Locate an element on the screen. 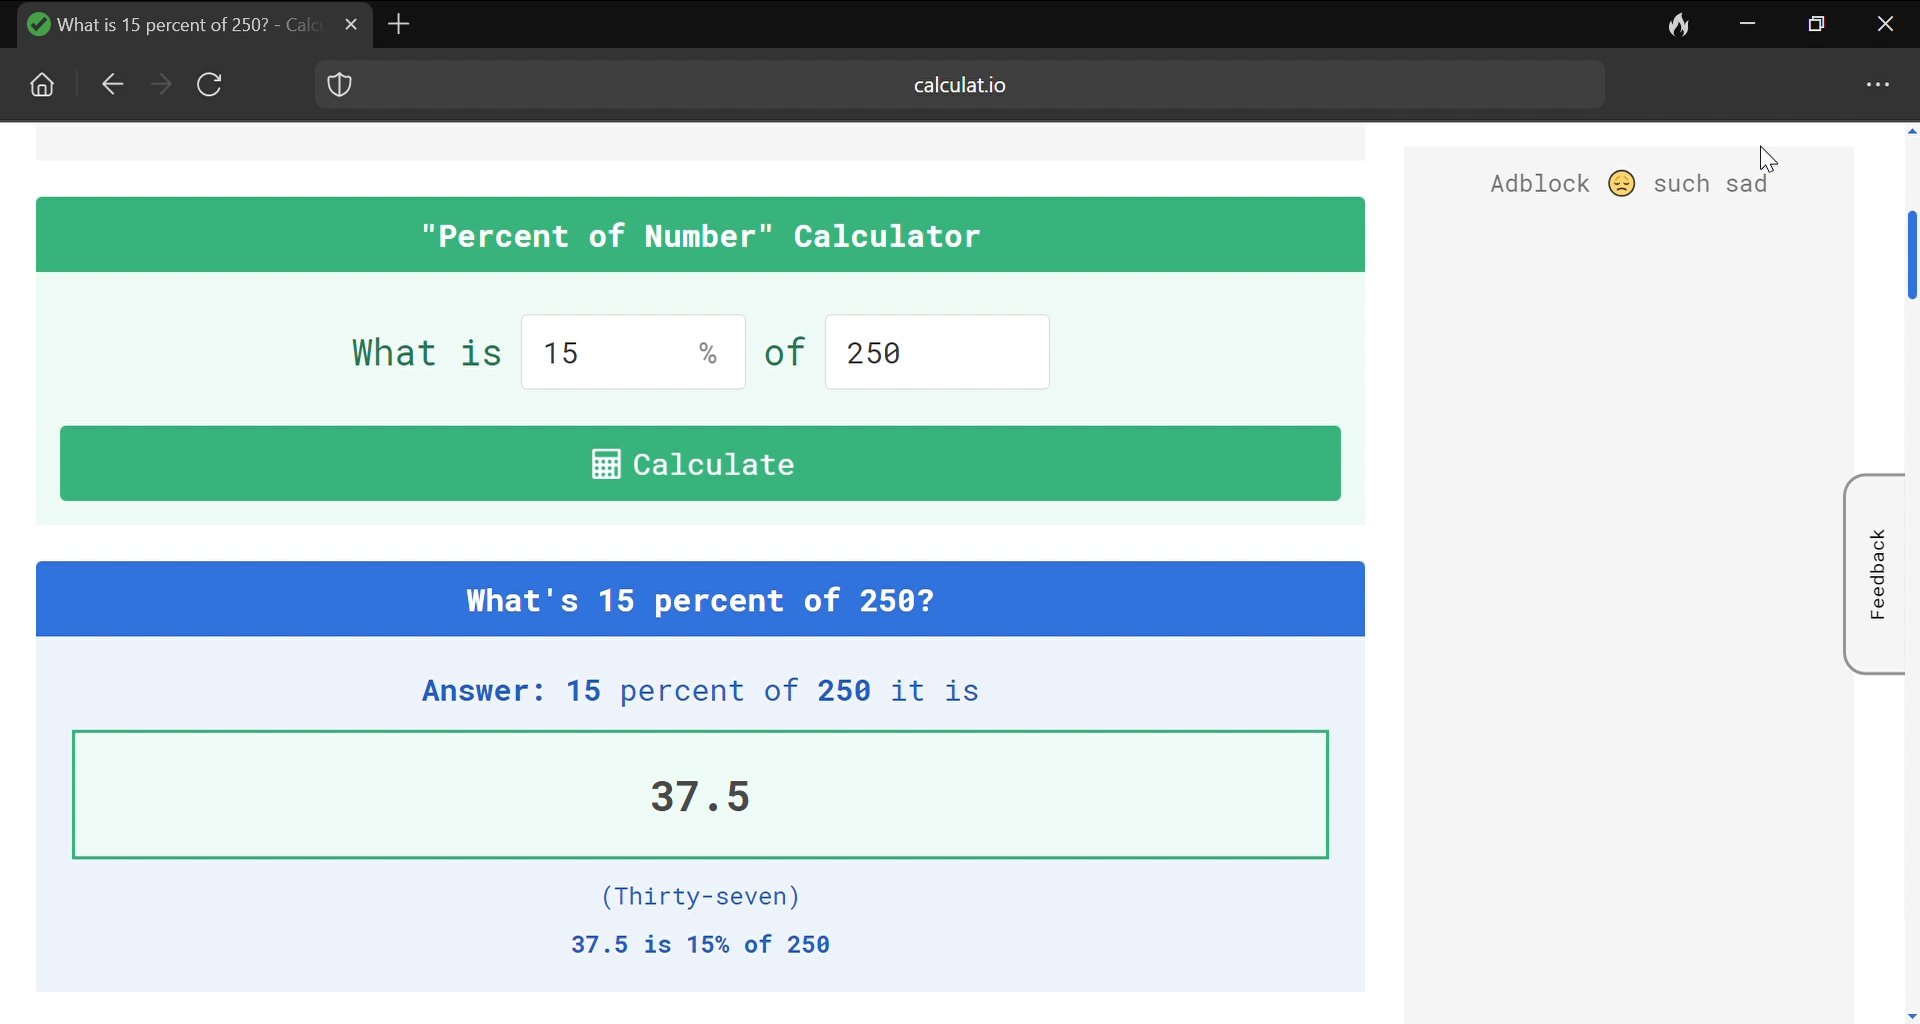 The image size is (1920, 1024). i Calculate is located at coordinates (694, 463).